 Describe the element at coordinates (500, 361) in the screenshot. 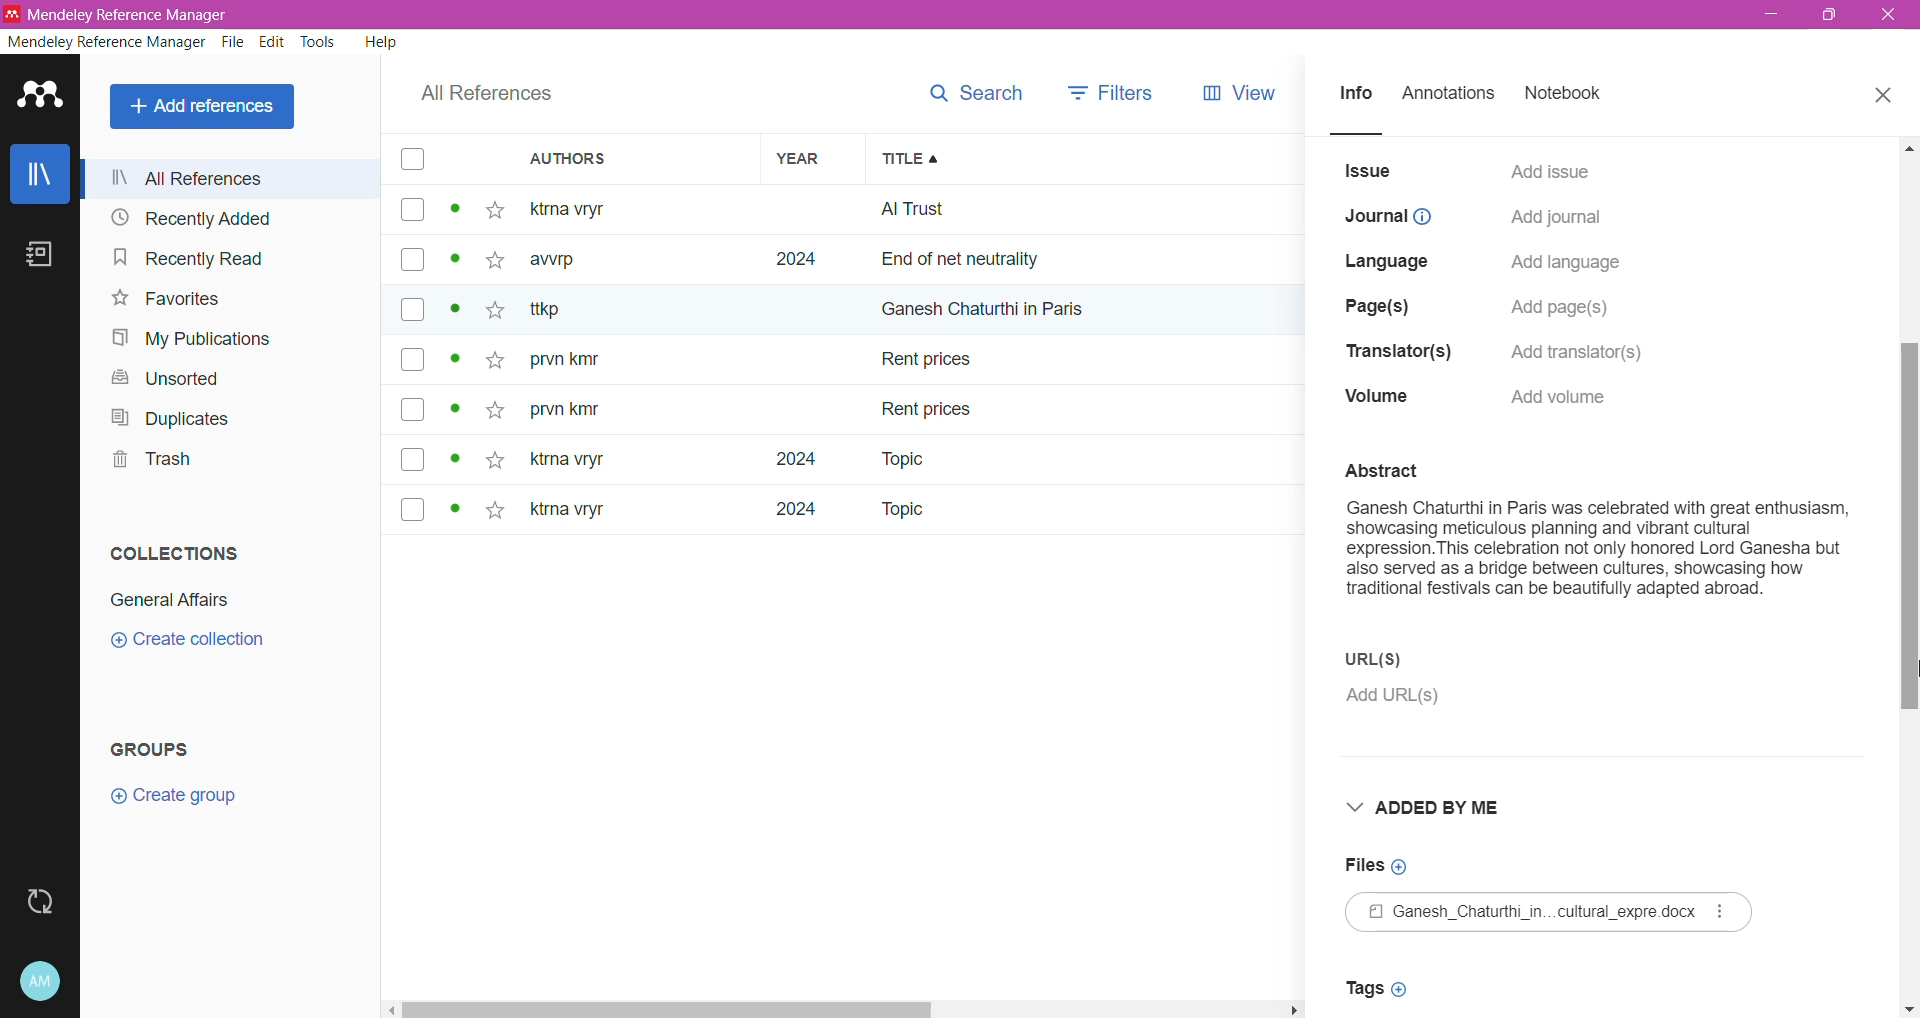

I see `Click to add the reference item to Favorites` at that location.